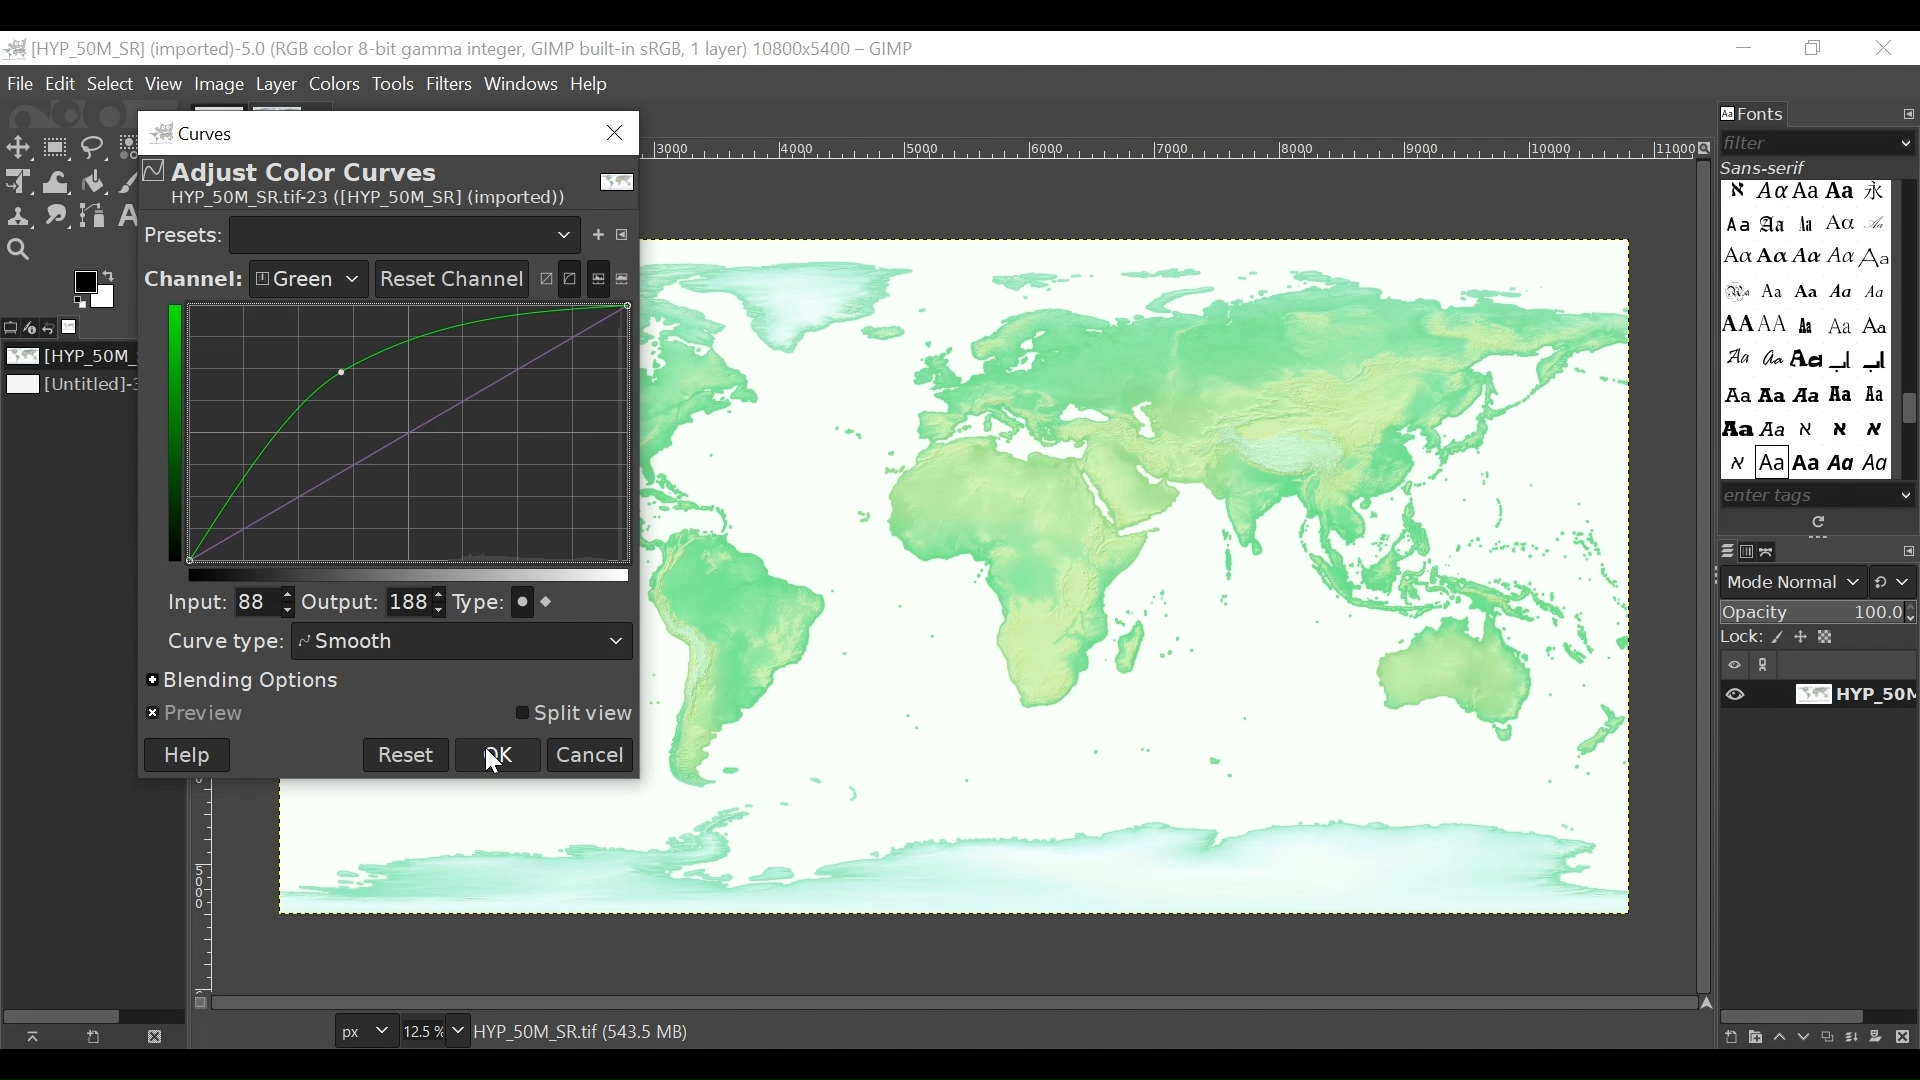 The width and height of the screenshot is (1920, 1080). Describe the element at coordinates (337, 83) in the screenshot. I see `Colors` at that location.